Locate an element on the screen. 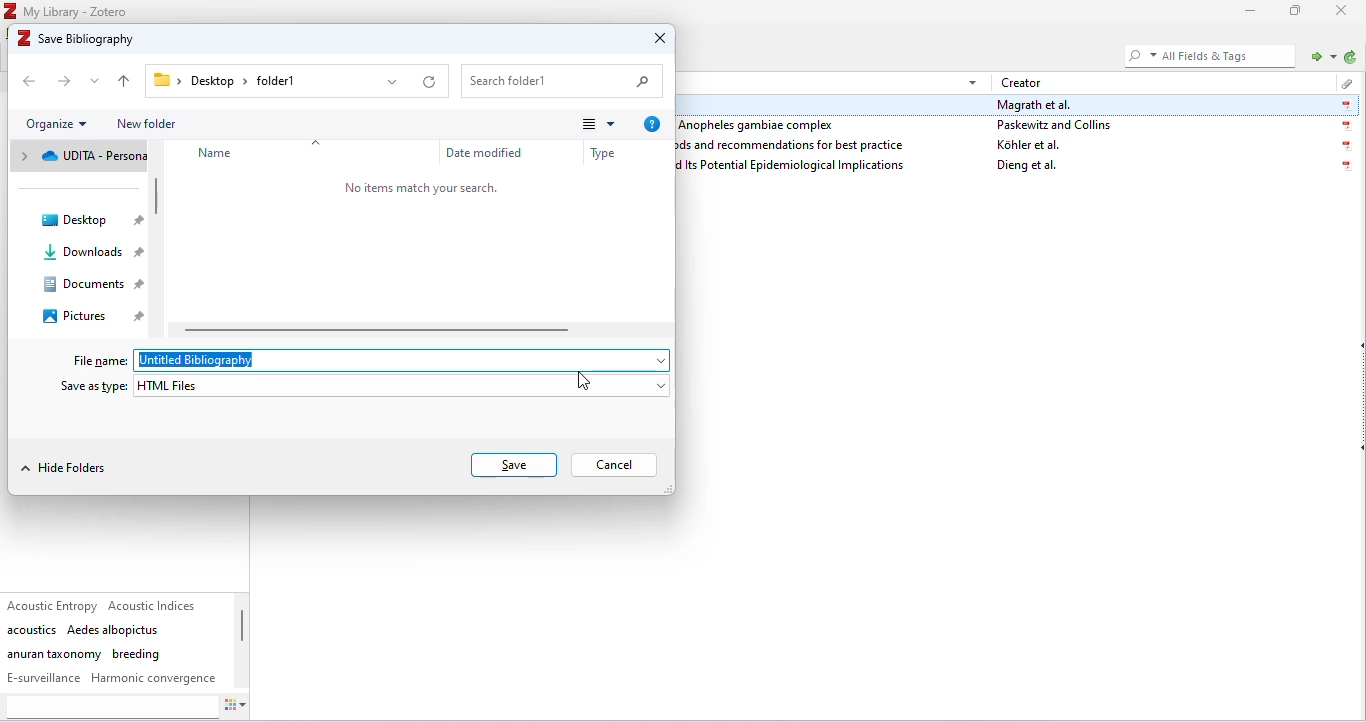 This screenshot has height=722, width=1366. drop down is located at coordinates (657, 359).